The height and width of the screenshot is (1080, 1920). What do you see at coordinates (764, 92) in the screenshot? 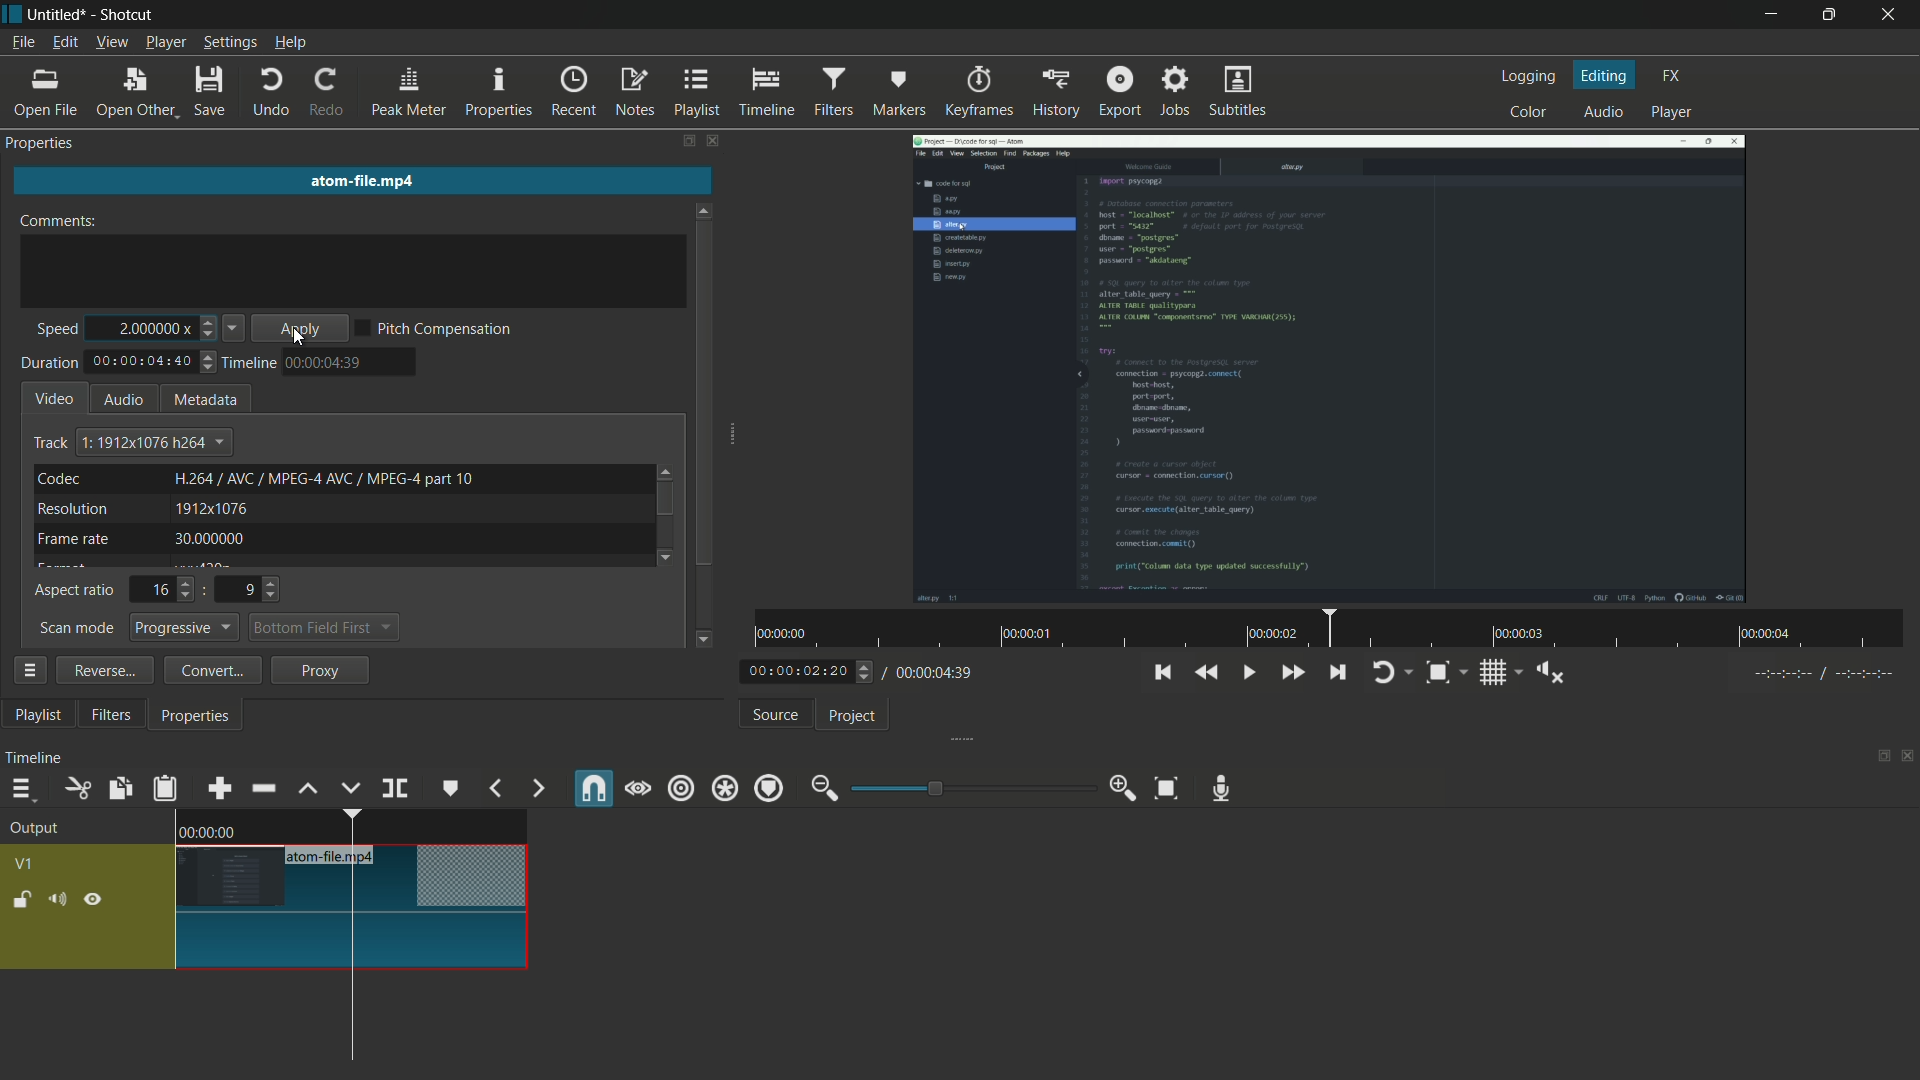
I see `timeline` at bounding box center [764, 92].